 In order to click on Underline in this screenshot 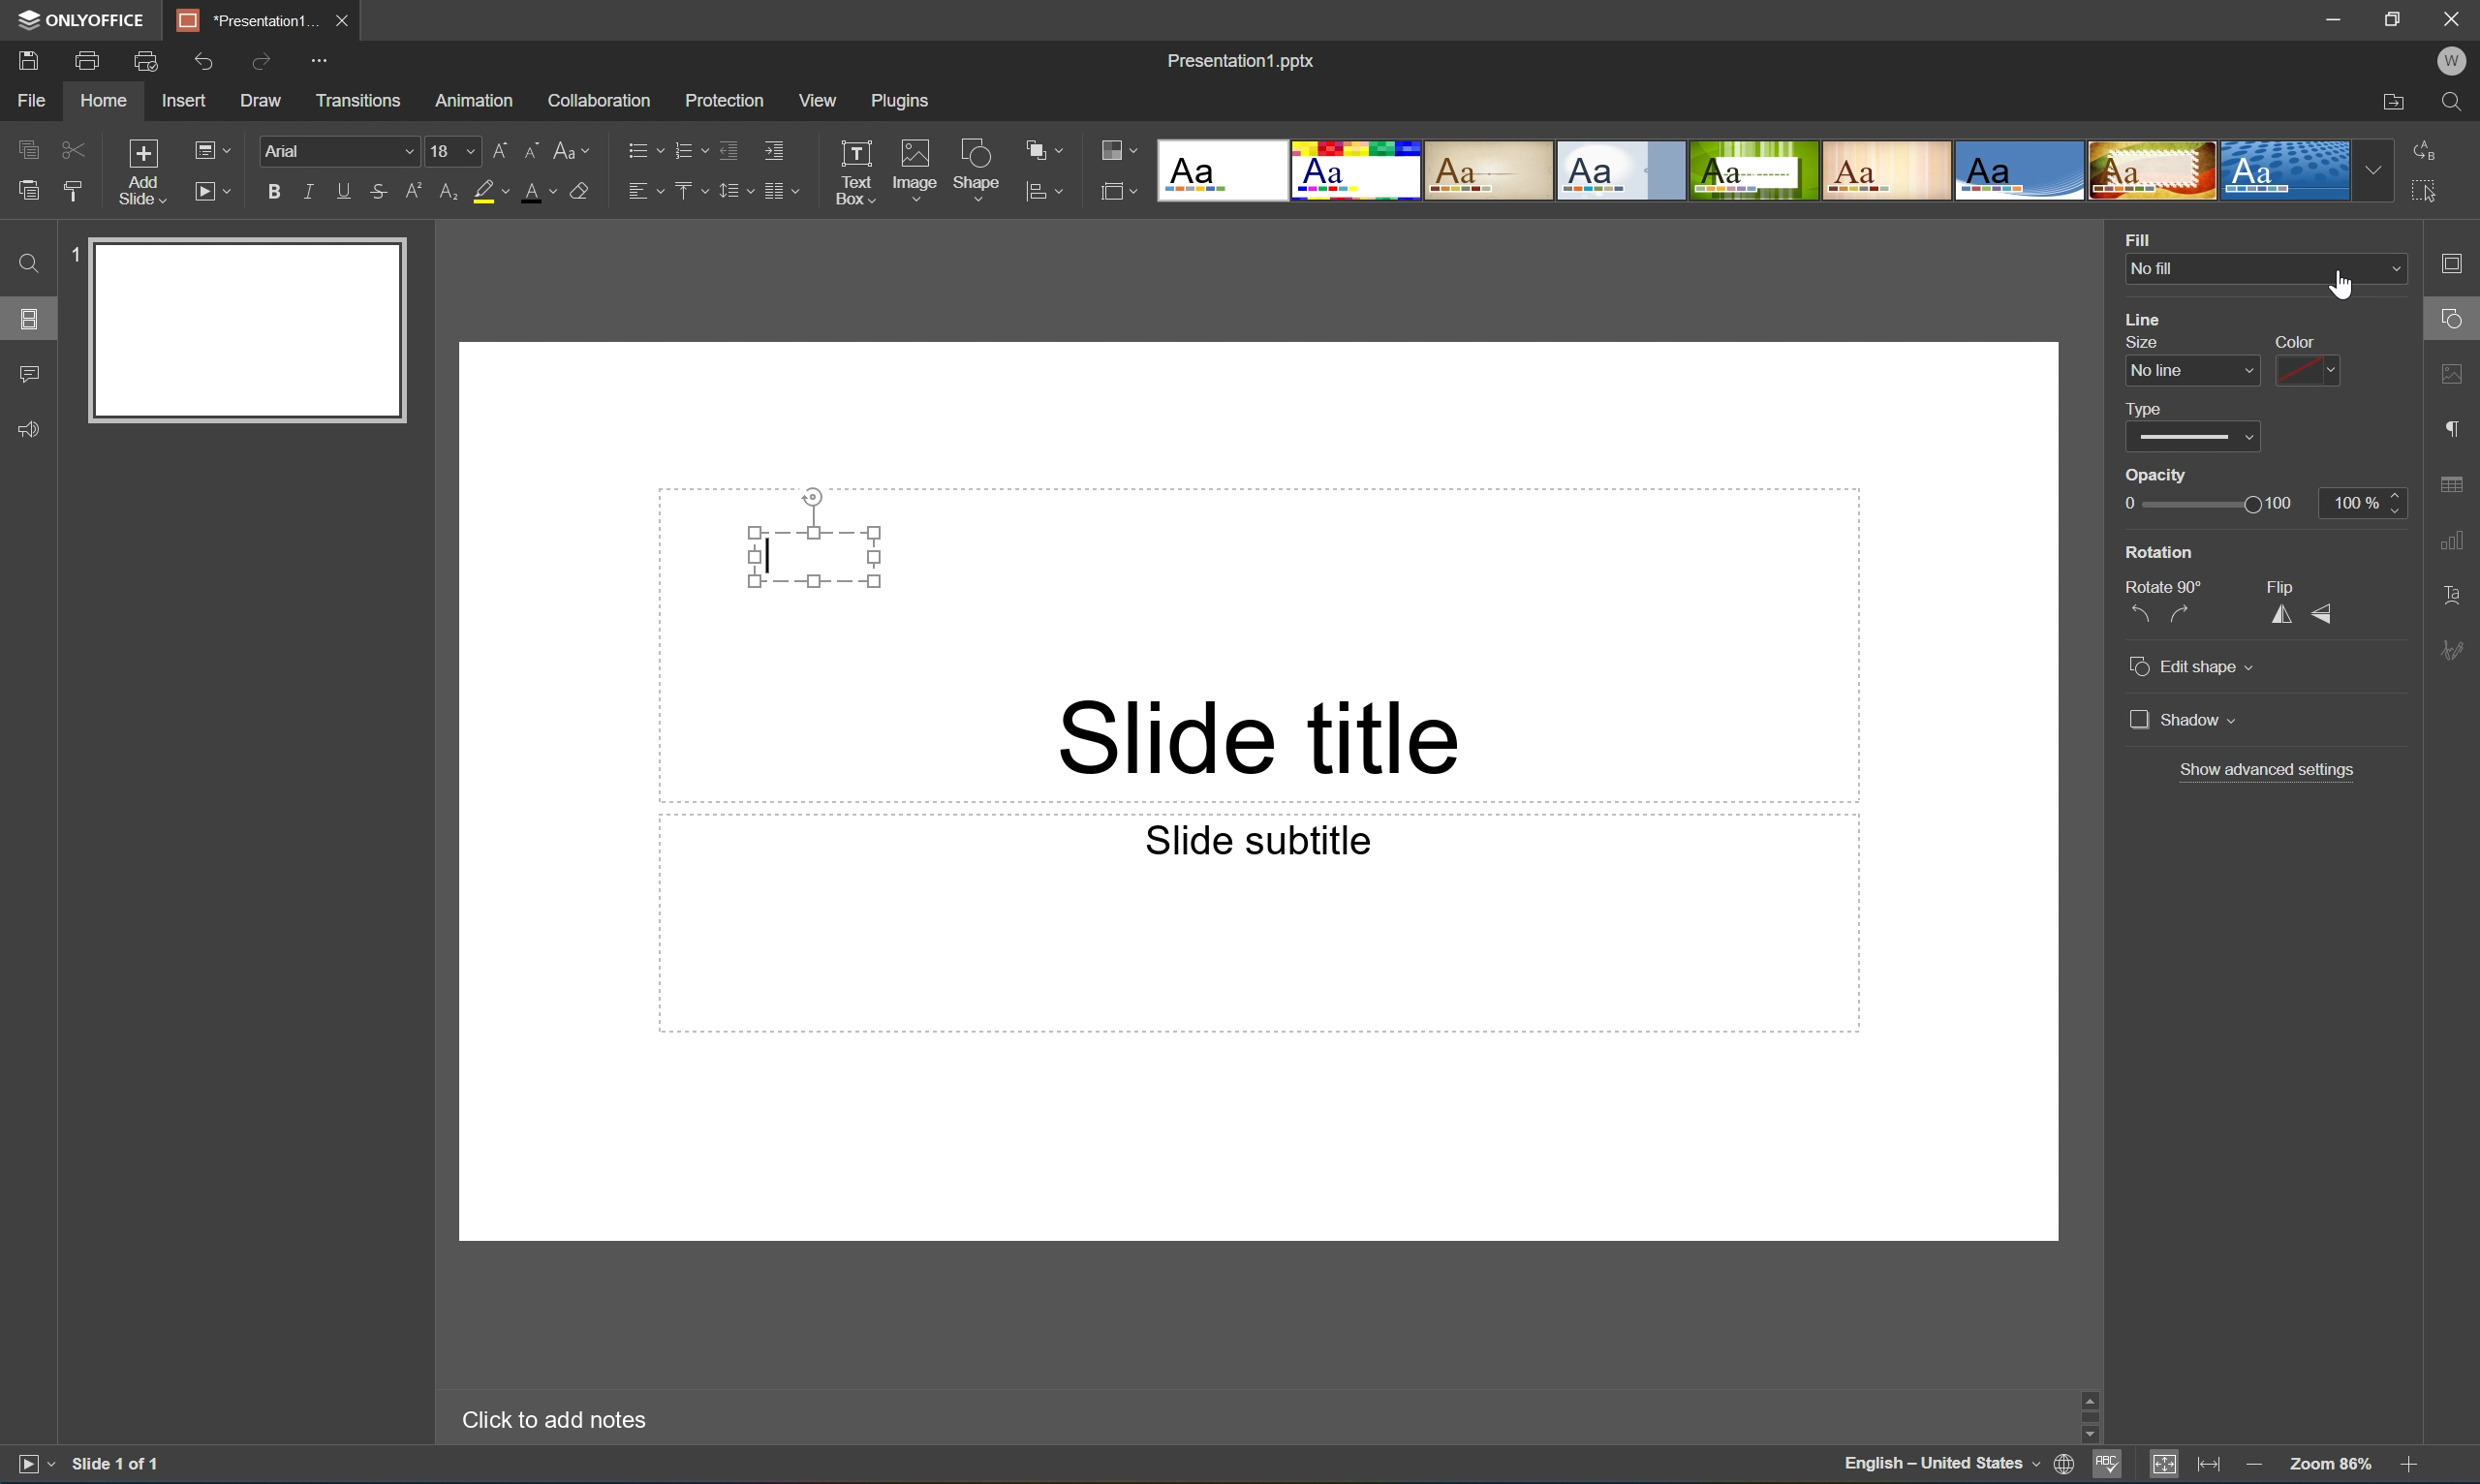, I will do `click(344, 187)`.